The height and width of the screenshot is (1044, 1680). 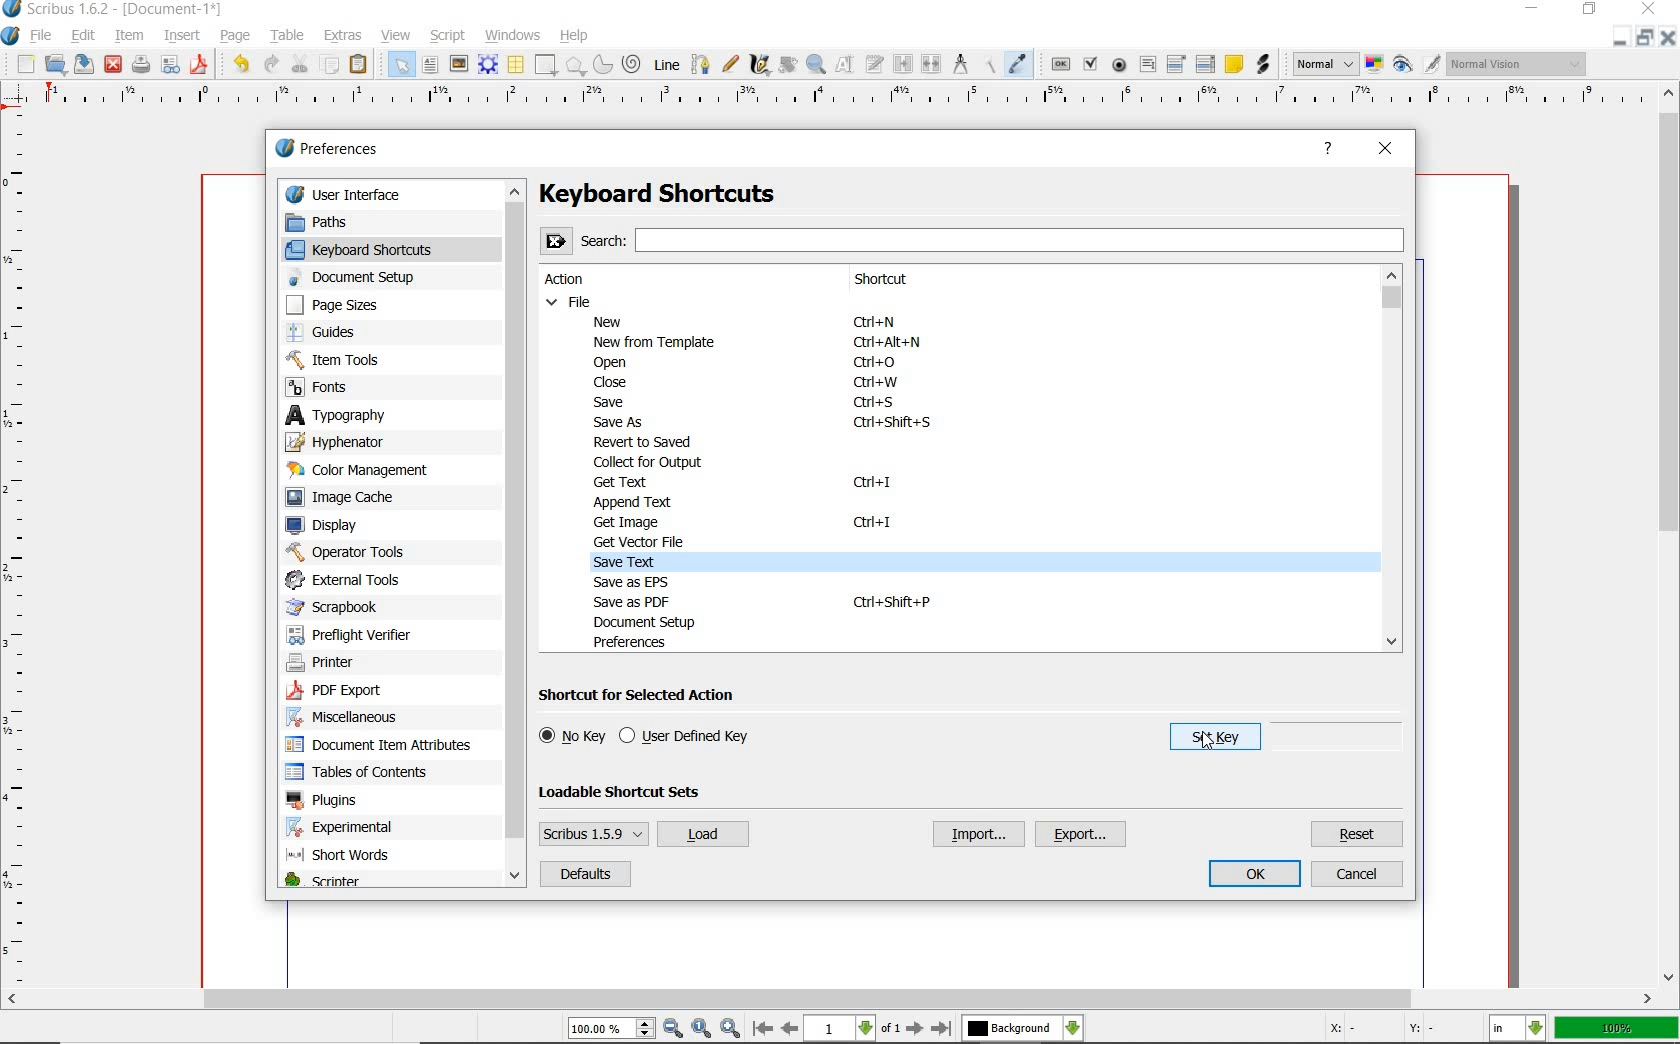 What do you see at coordinates (11, 37) in the screenshot?
I see `system logo` at bounding box center [11, 37].